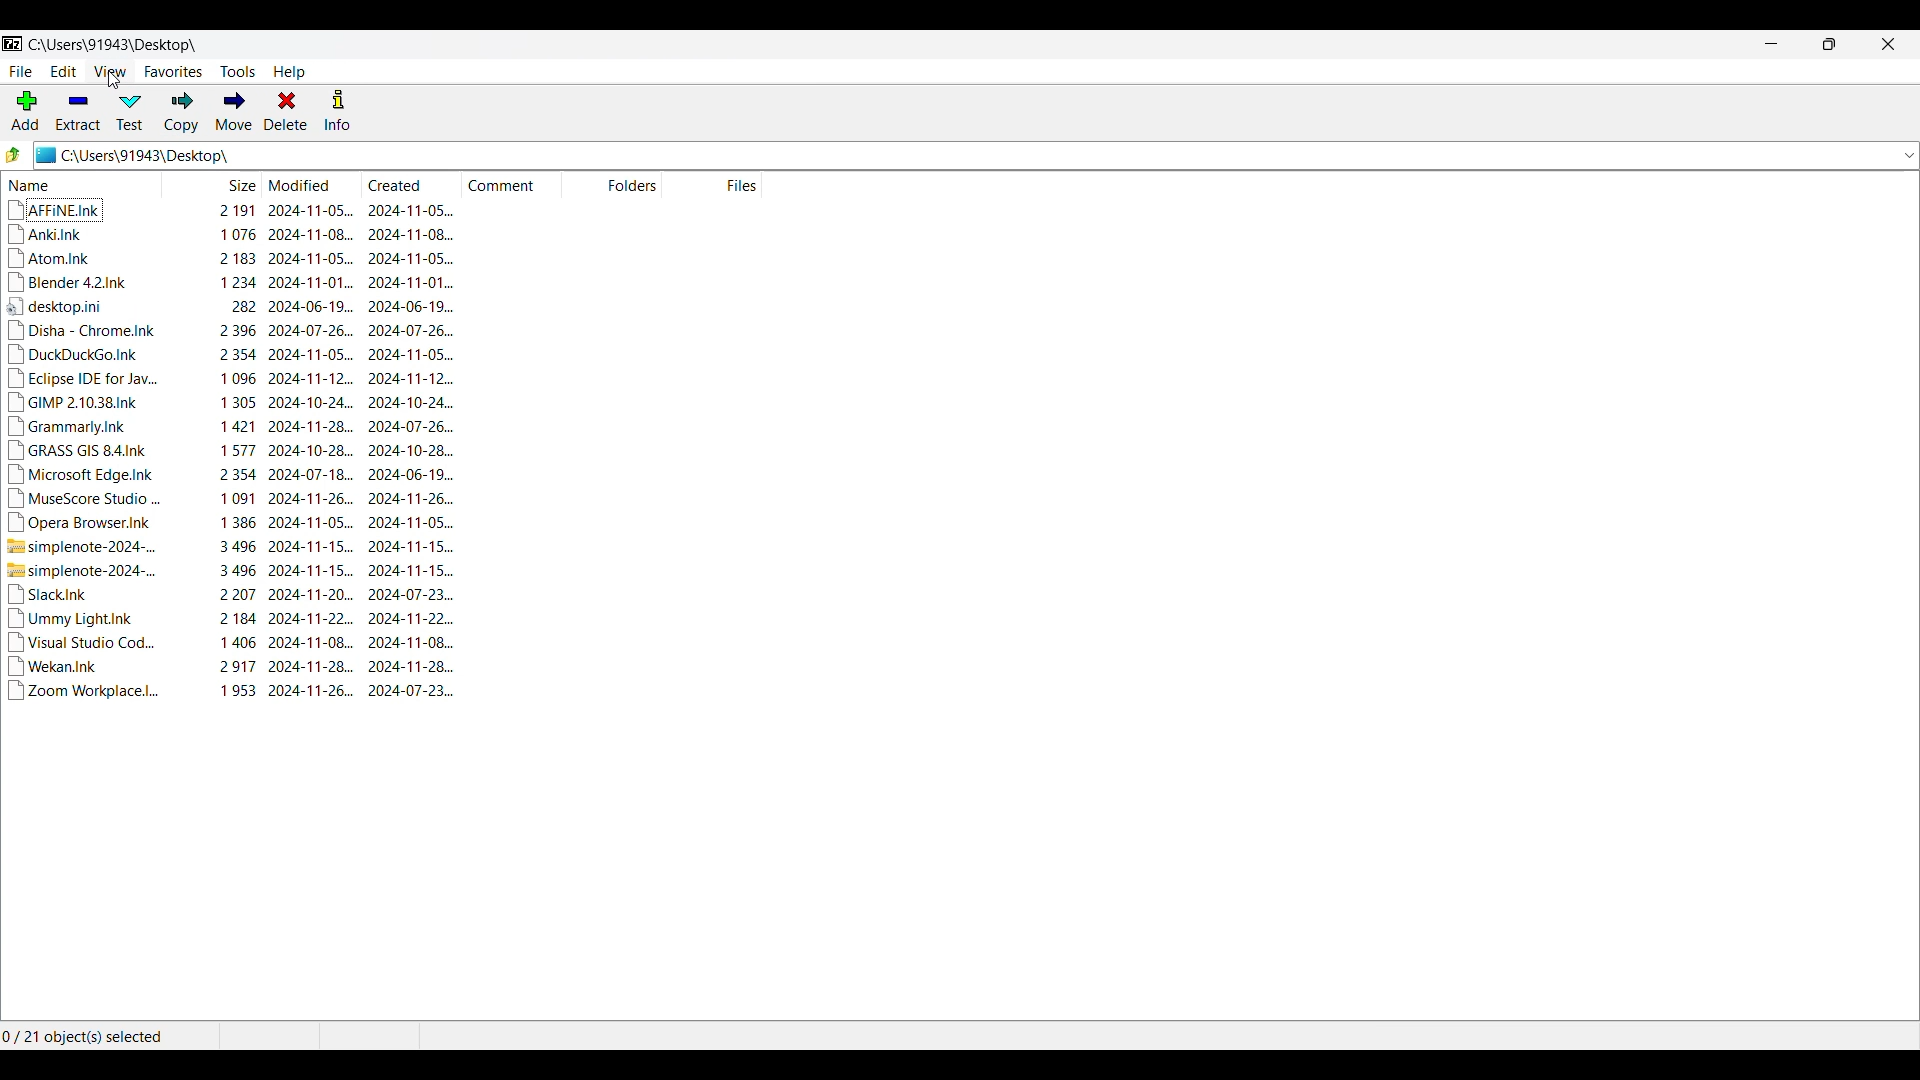 Image resolution: width=1920 pixels, height=1080 pixels. I want to click on List previous location, so click(1909, 156).